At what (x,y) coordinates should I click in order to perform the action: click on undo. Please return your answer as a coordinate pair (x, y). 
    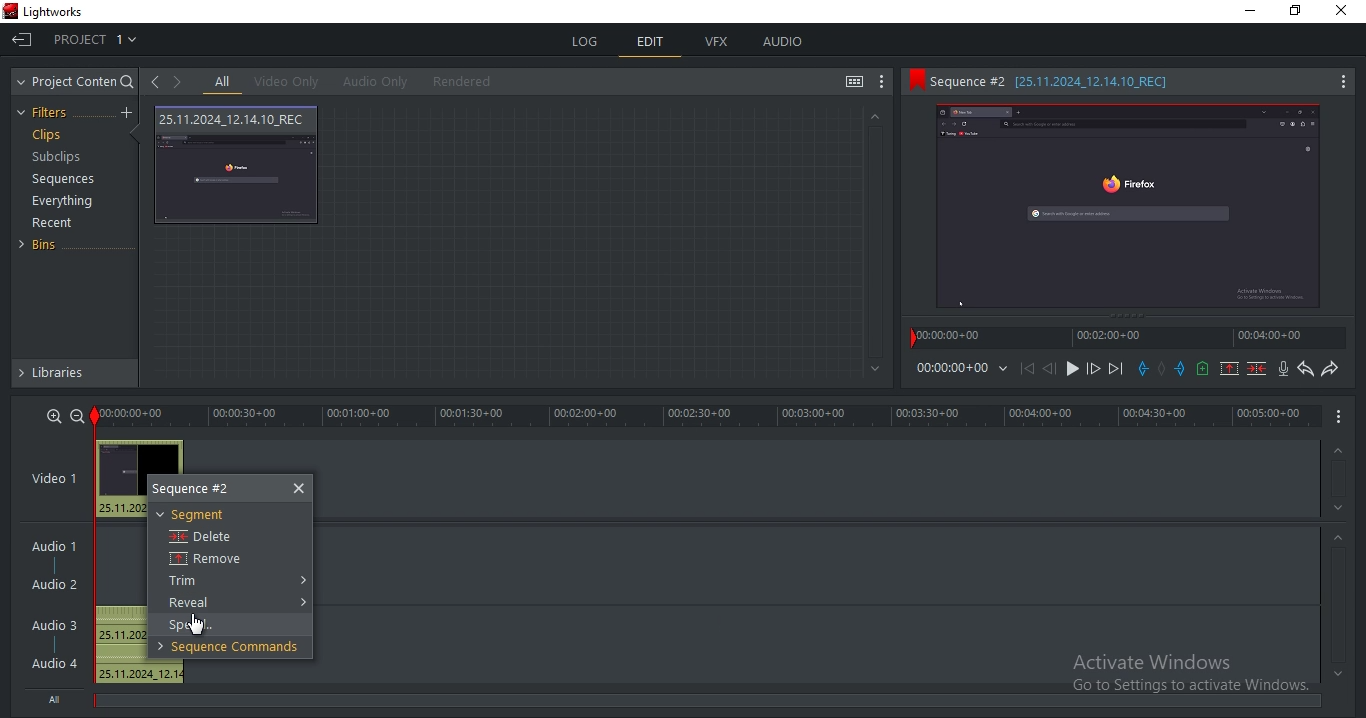
    Looking at the image, I should click on (1303, 369).